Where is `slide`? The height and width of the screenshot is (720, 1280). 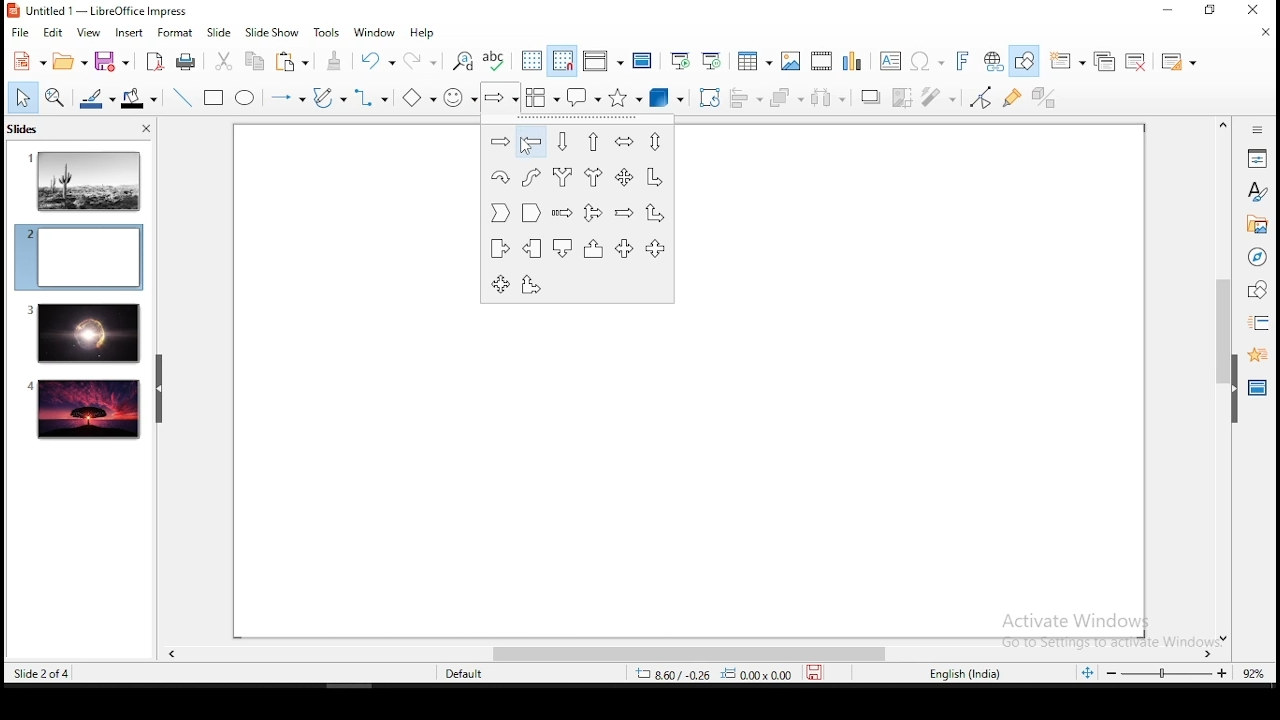 slide is located at coordinates (219, 33).